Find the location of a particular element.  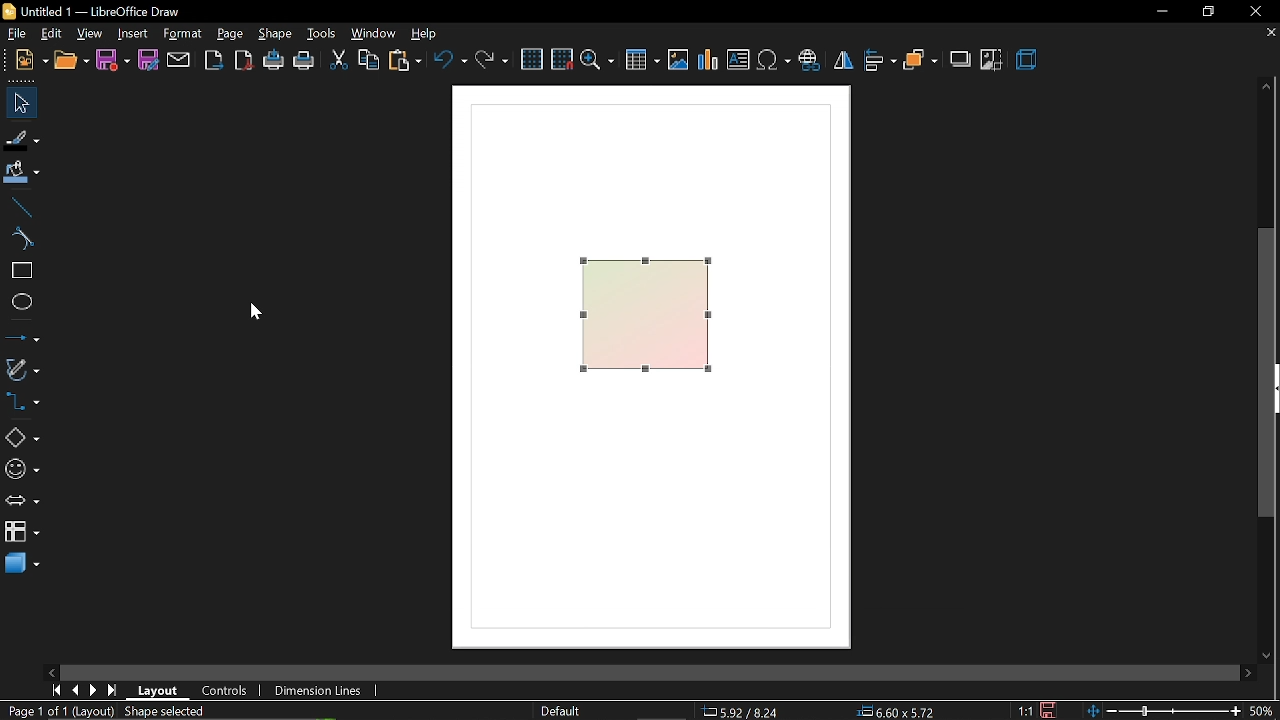

go to first page is located at coordinates (56, 690).